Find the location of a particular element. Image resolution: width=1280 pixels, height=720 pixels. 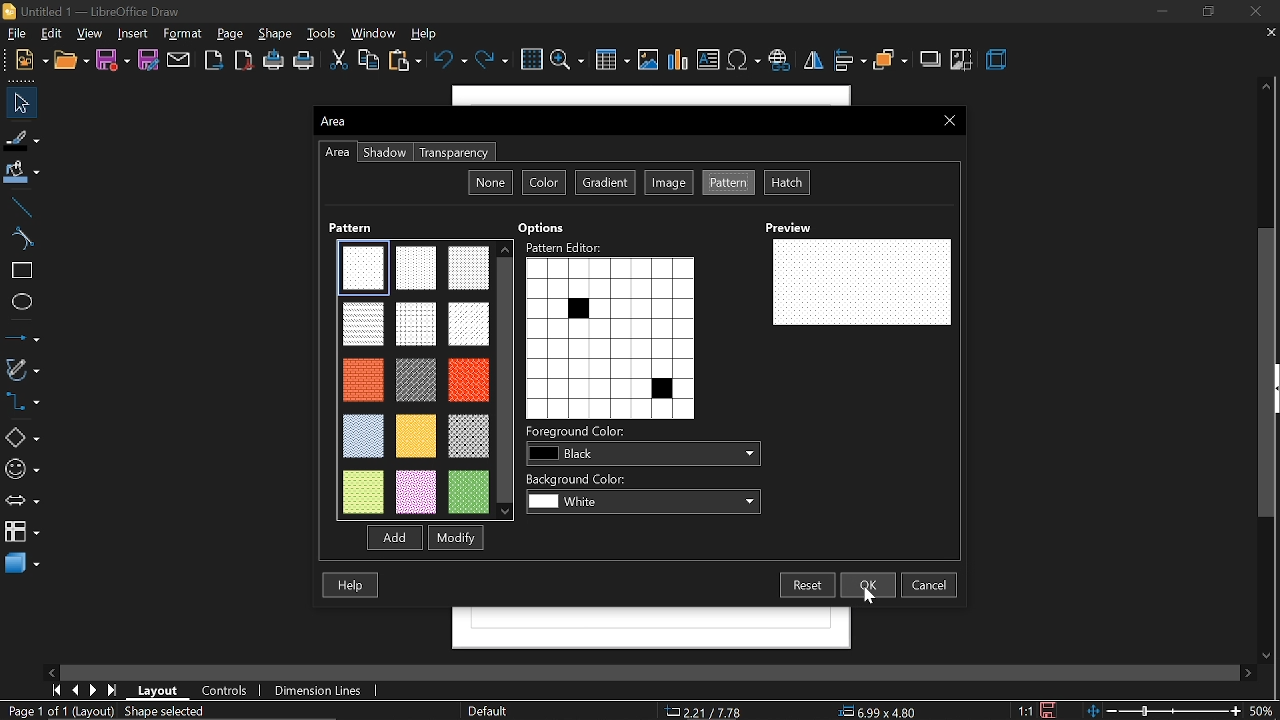

connector is located at coordinates (20, 401).